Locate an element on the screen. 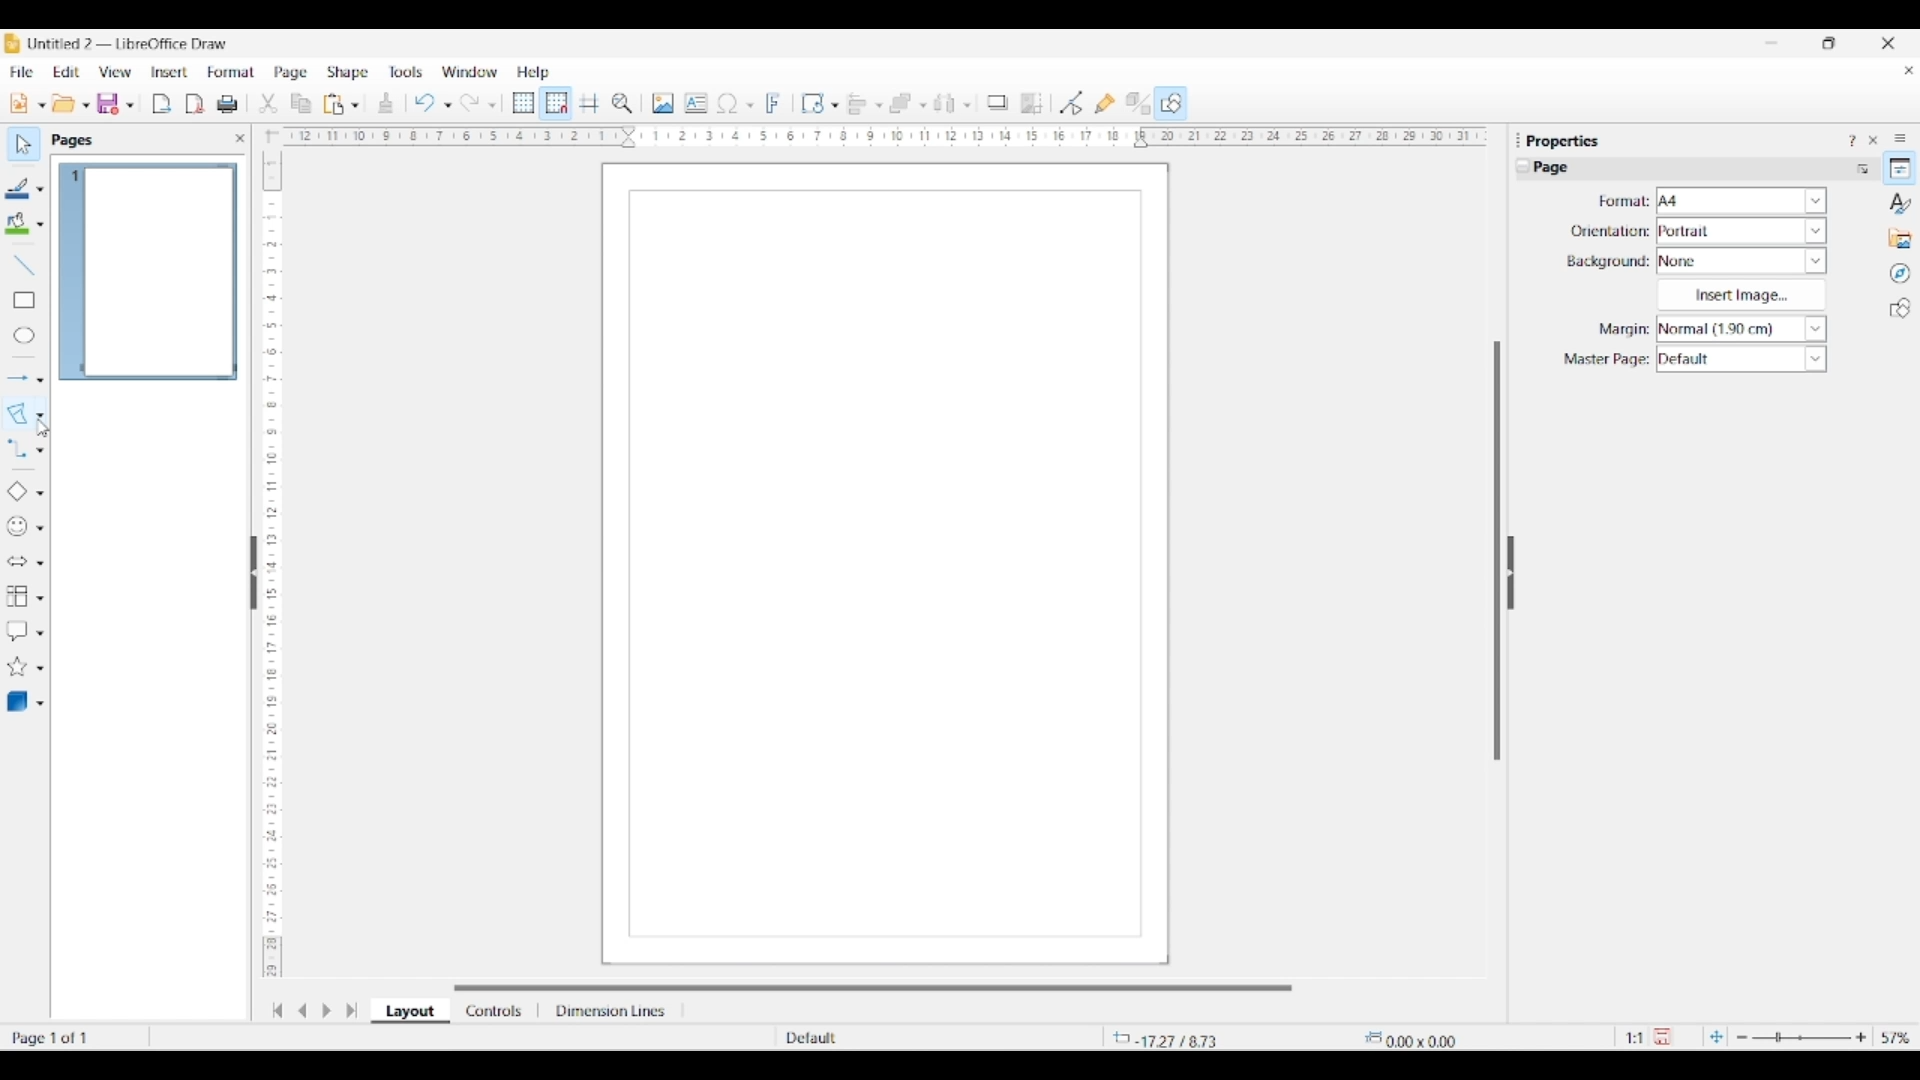 This screenshot has height=1080, width=1920. Sidebar settings is located at coordinates (1900, 137).